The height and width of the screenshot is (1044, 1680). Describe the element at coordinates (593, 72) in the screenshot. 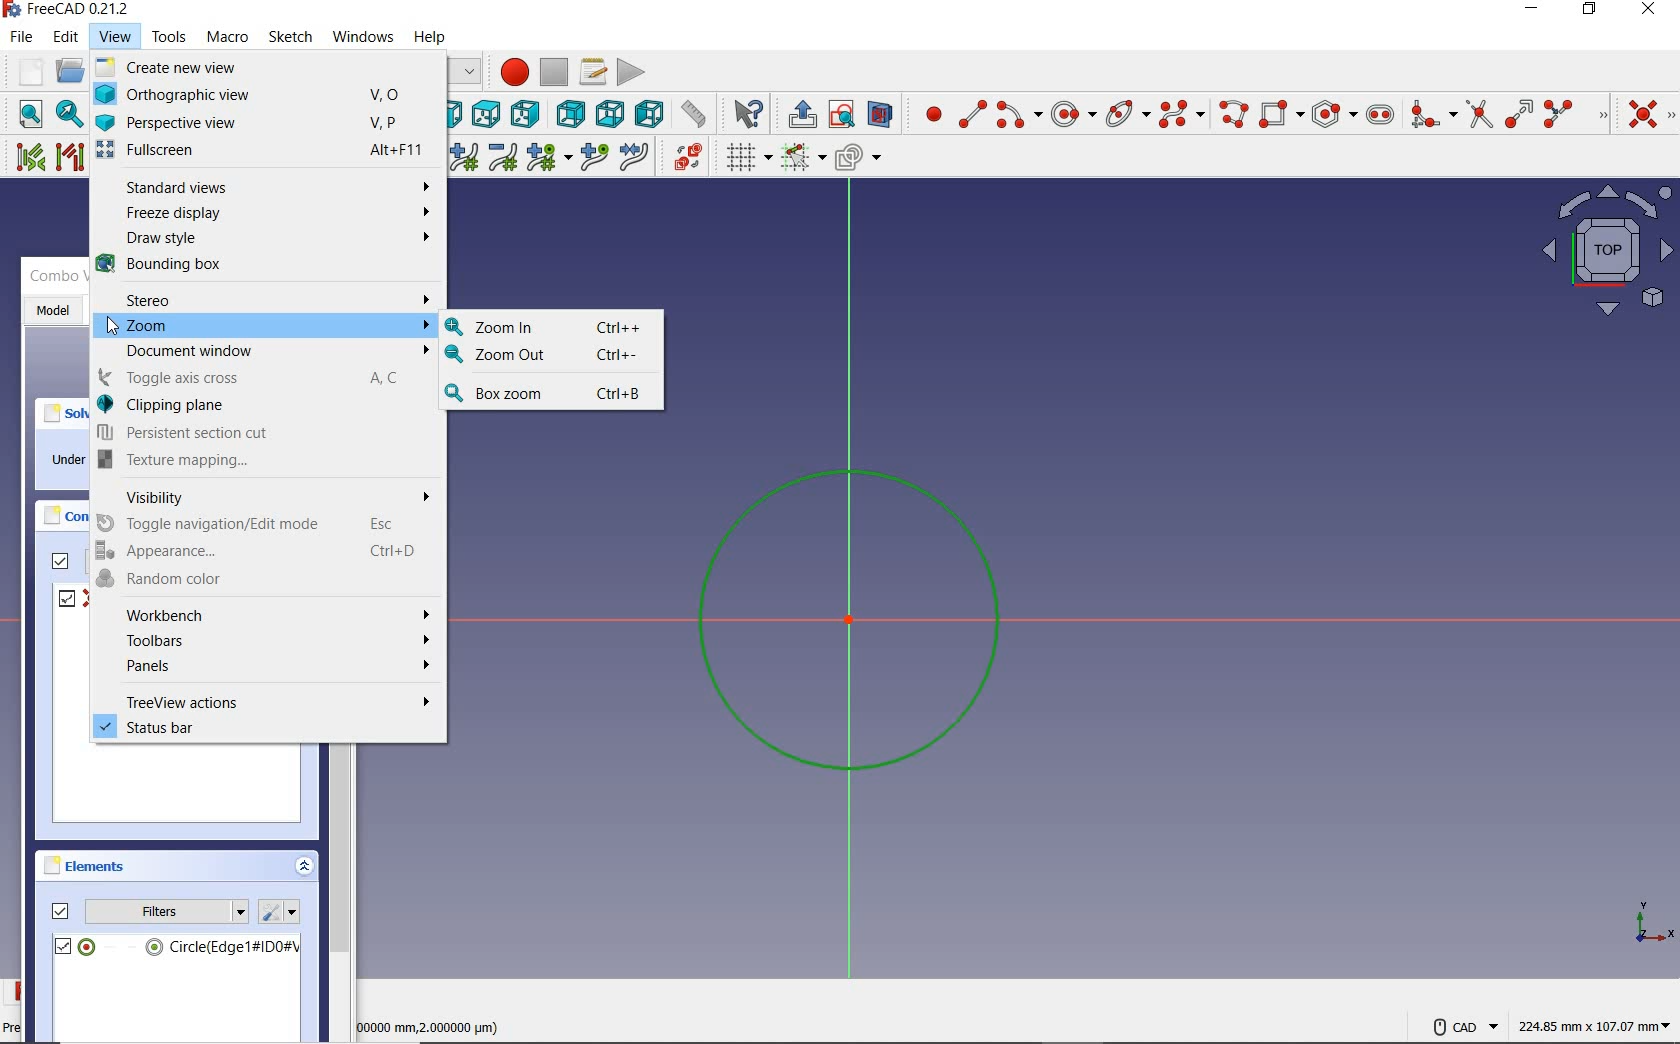

I see `macros` at that location.